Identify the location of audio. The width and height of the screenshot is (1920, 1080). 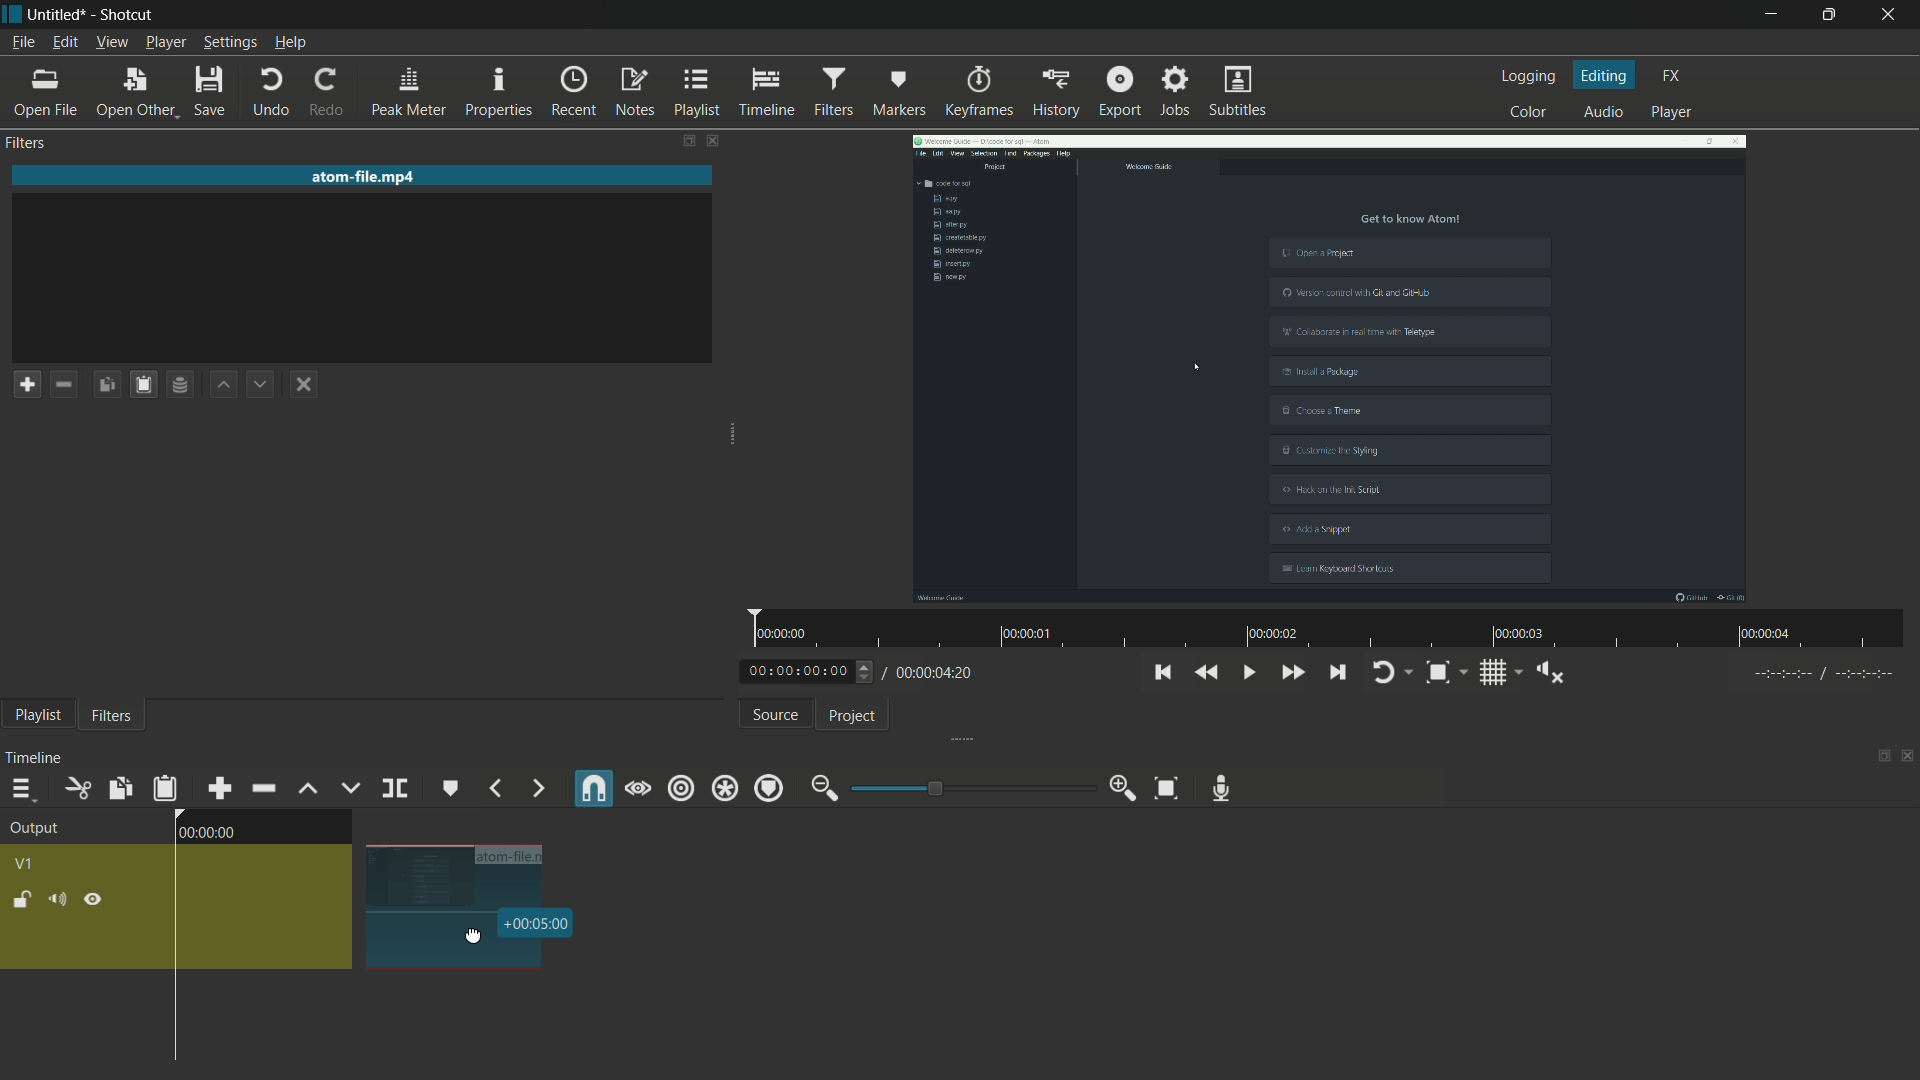
(1605, 113).